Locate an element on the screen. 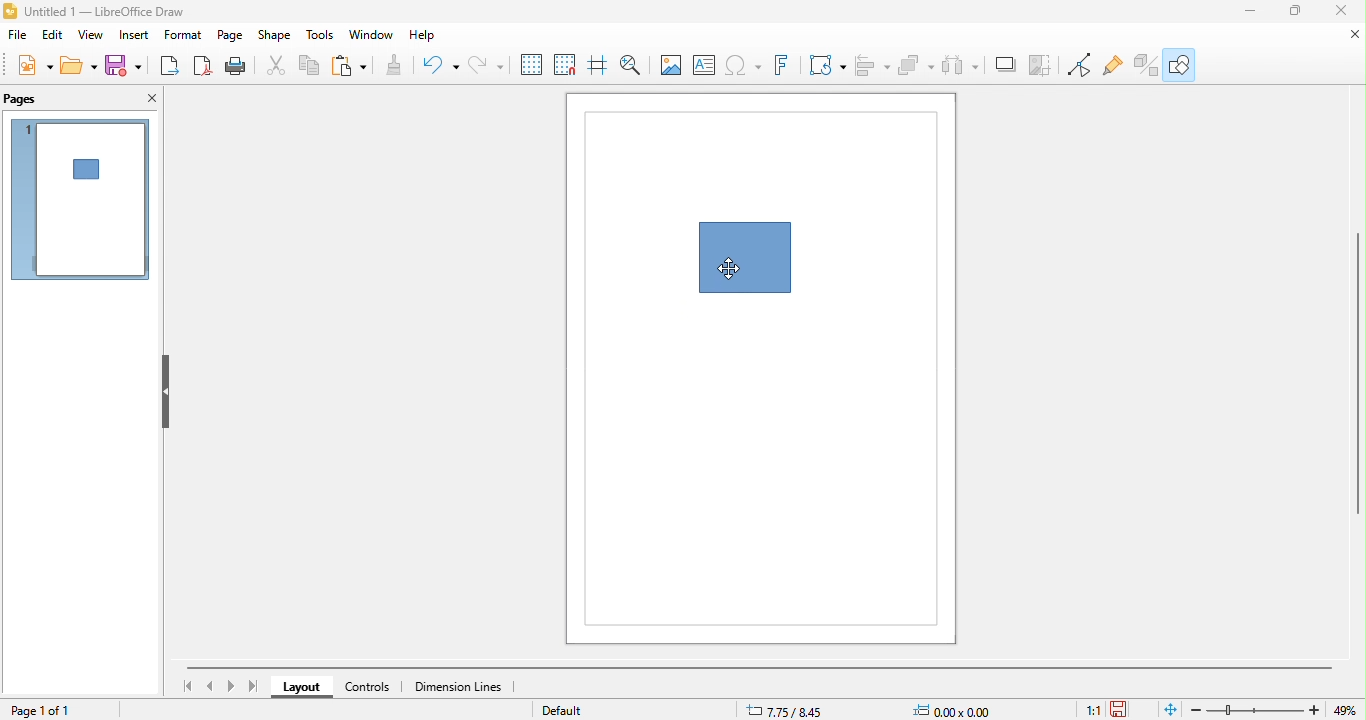 The image size is (1366, 720). zoom and pan is located at coordinates (636, 67).